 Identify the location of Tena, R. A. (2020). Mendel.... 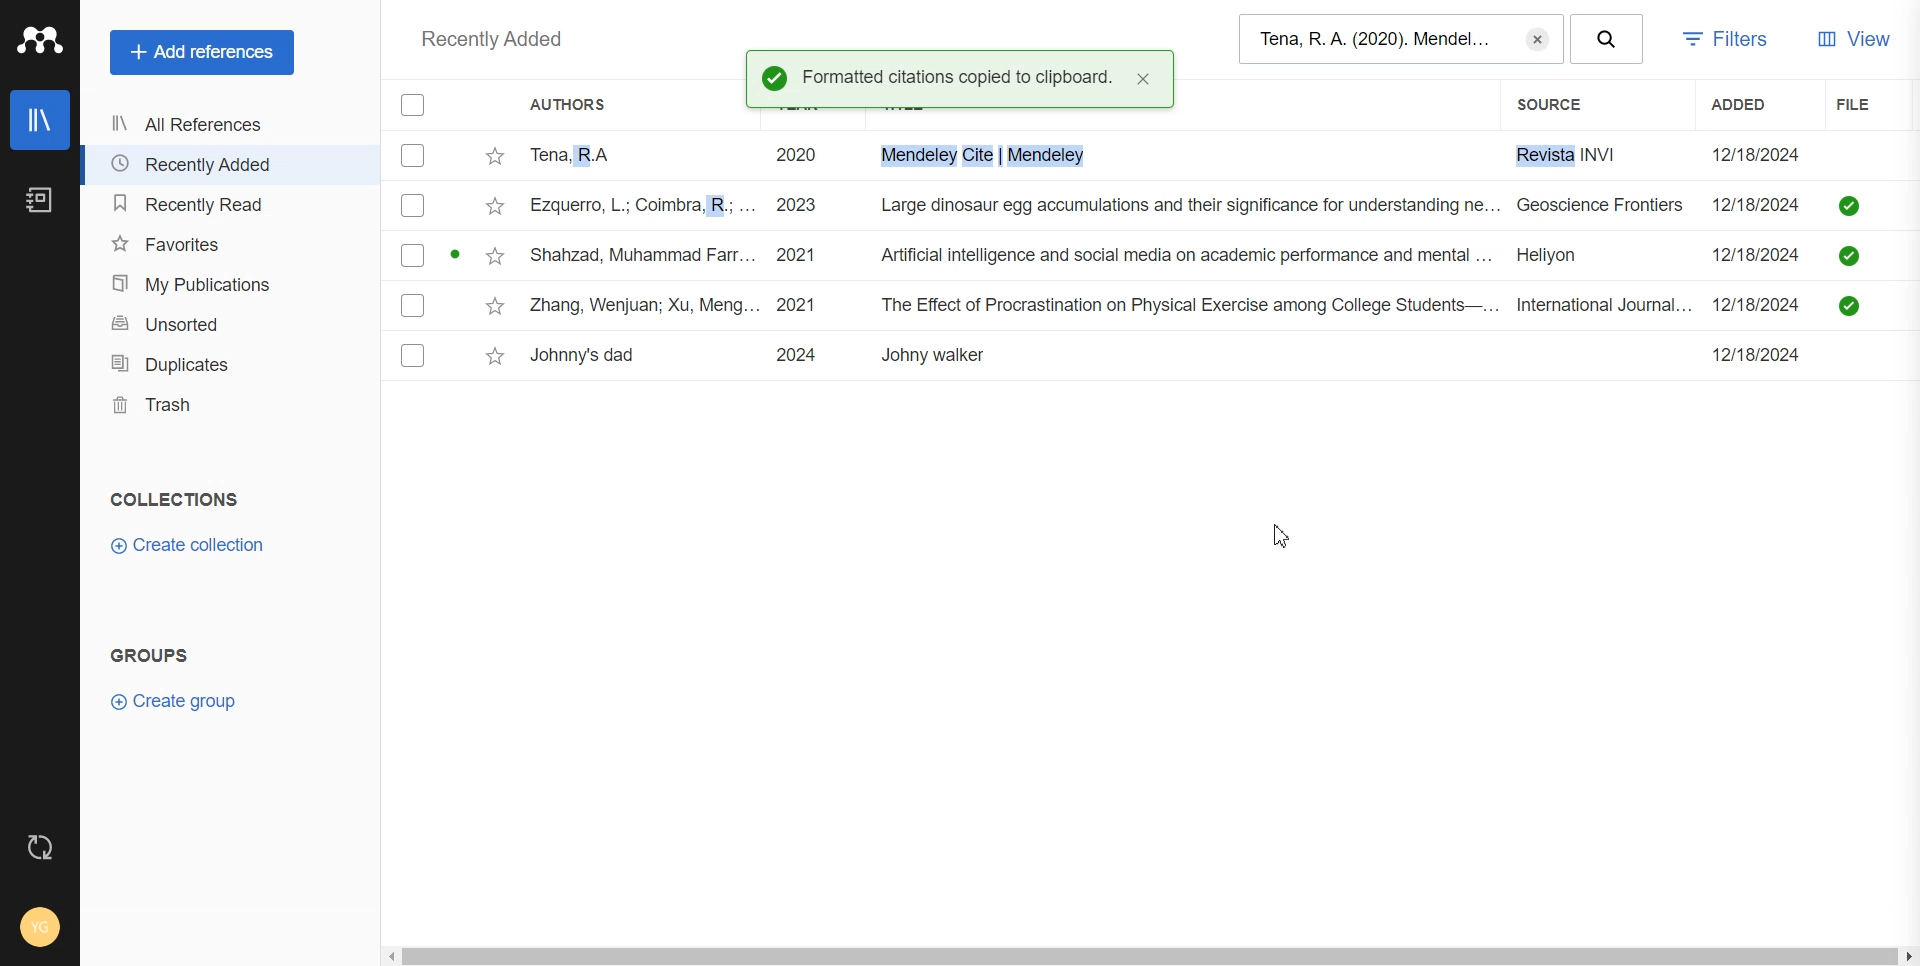
(1378, 39).